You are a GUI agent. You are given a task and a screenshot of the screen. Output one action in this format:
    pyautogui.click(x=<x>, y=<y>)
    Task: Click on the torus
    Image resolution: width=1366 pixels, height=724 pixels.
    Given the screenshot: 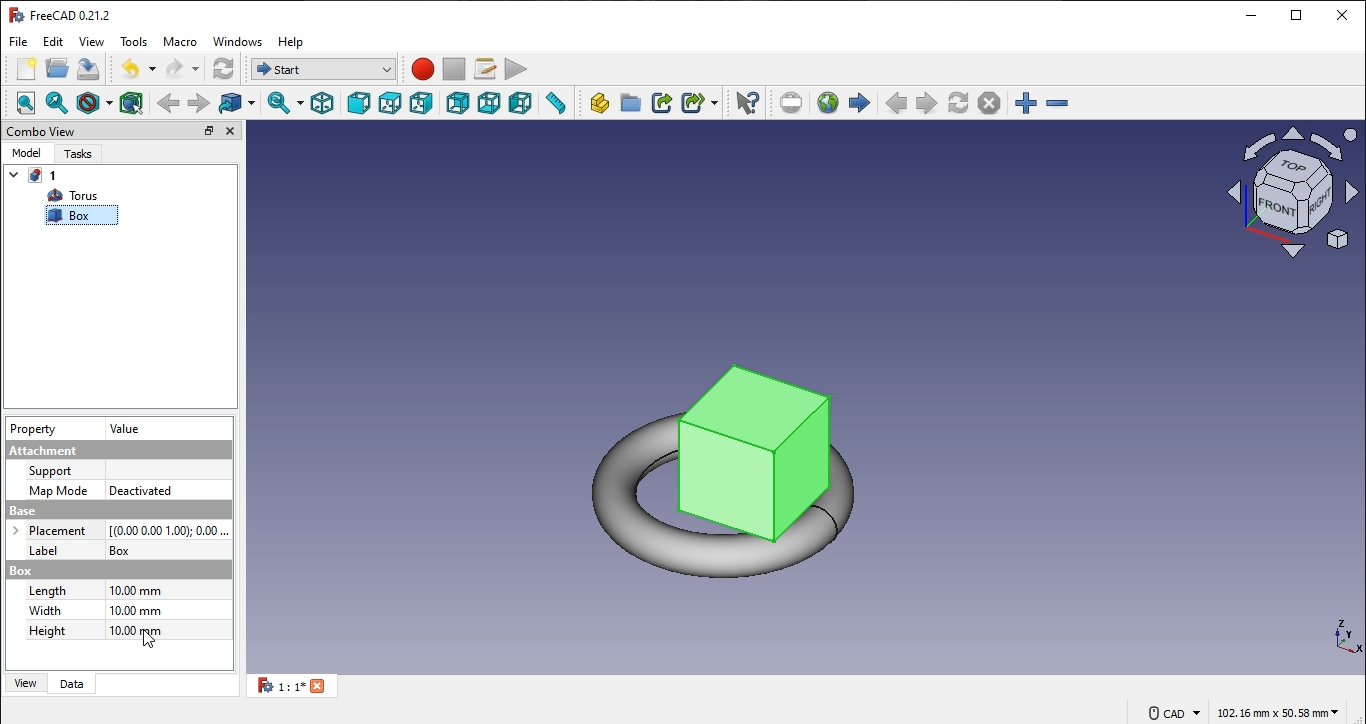 What is the action you would take?
    pyautogui.click(x=75, y=196)
    